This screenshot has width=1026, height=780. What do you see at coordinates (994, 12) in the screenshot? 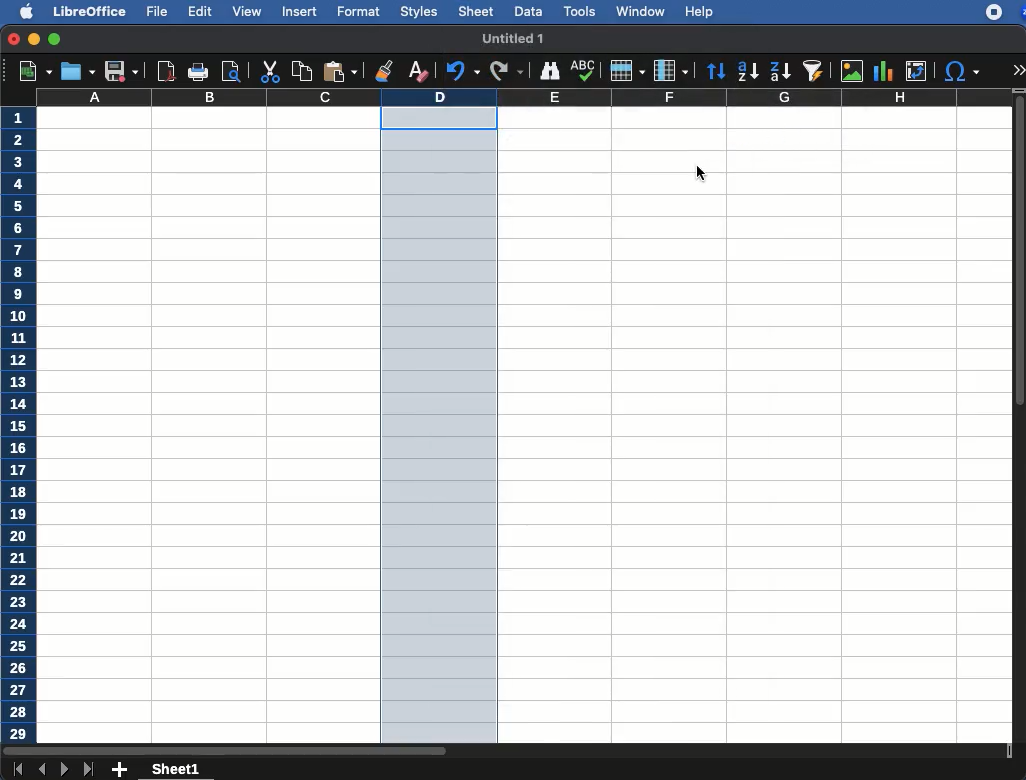
I see `recording - extension` at bounding box center [994, 12].